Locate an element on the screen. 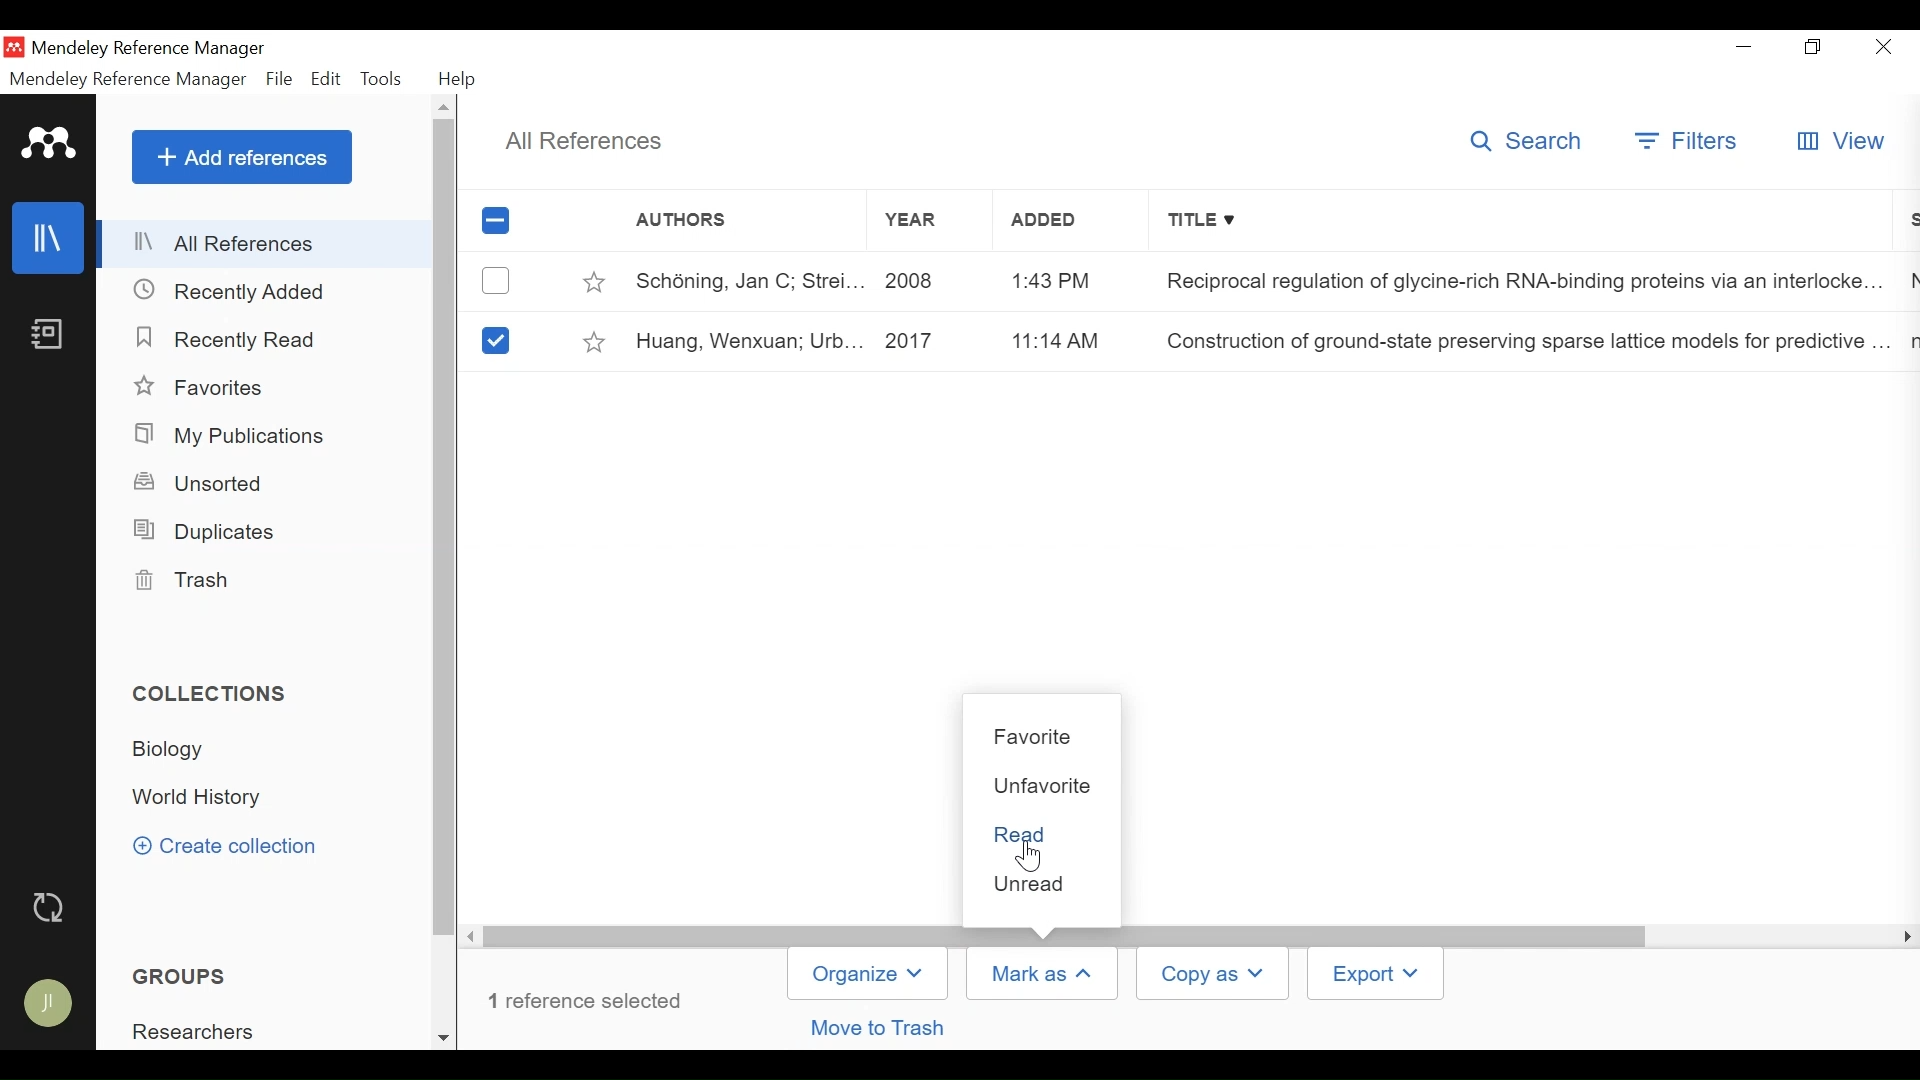 The width and height of the screenshot is (1920, 1080). Unread is located at coordinates (1048, 883).